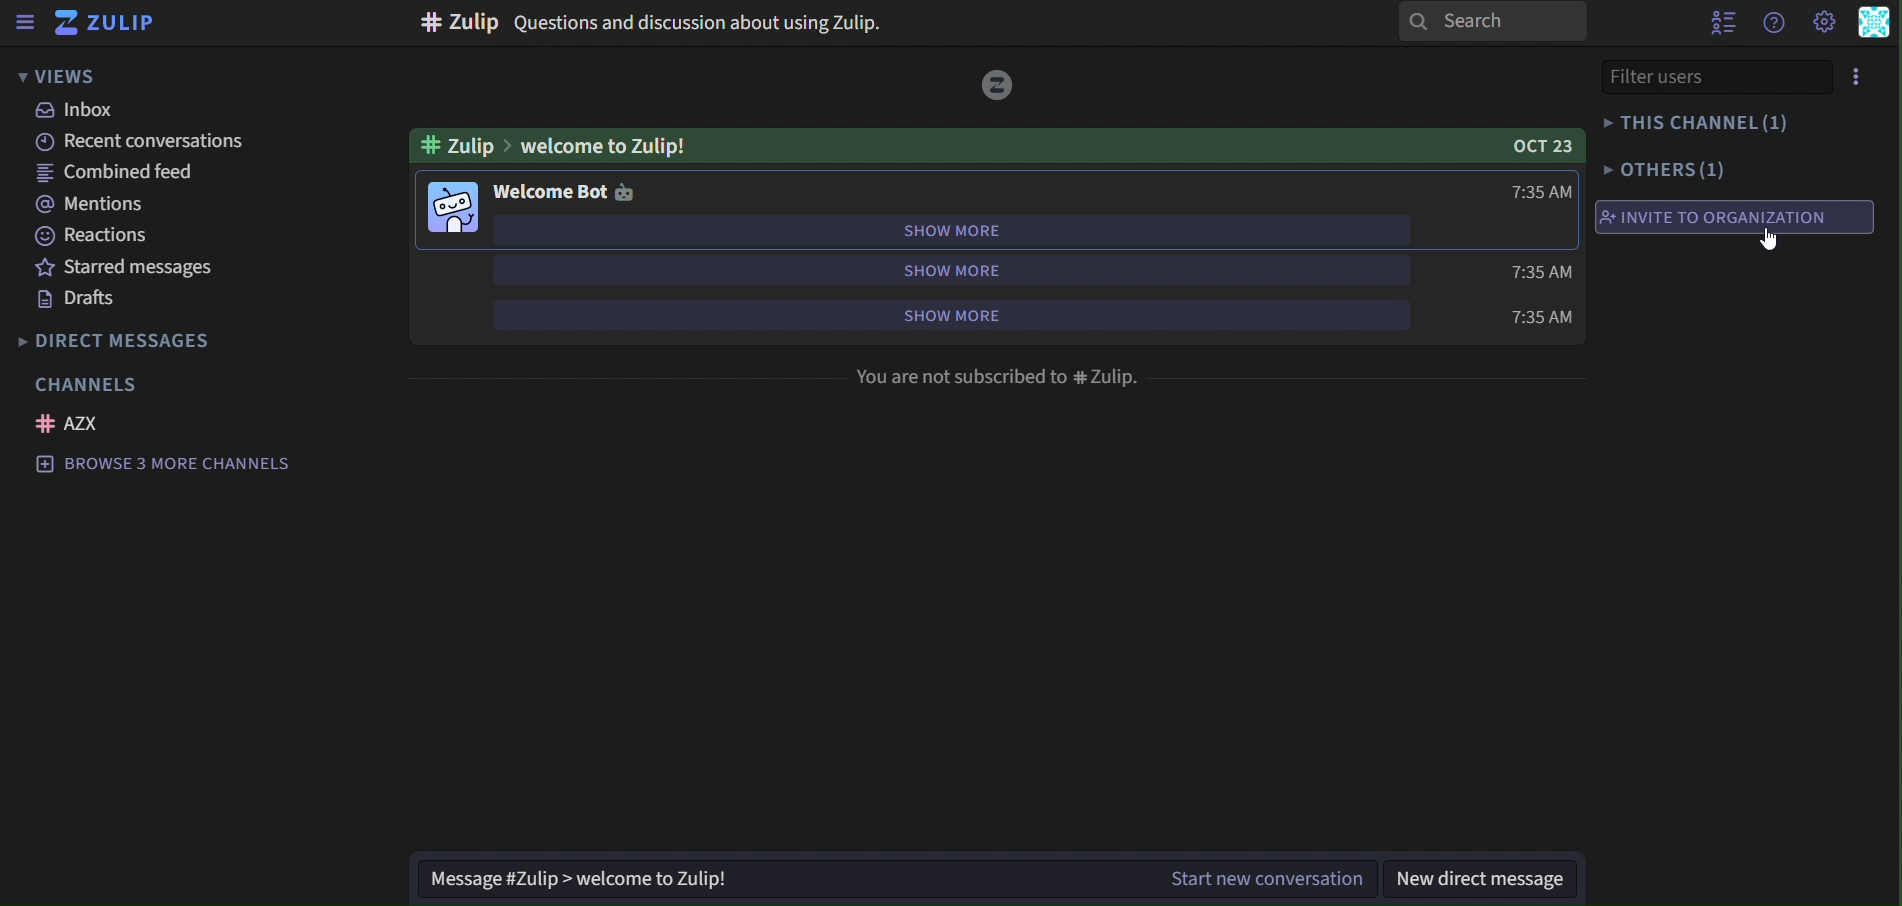  I want to click on personal menu, so click(1872, 25).